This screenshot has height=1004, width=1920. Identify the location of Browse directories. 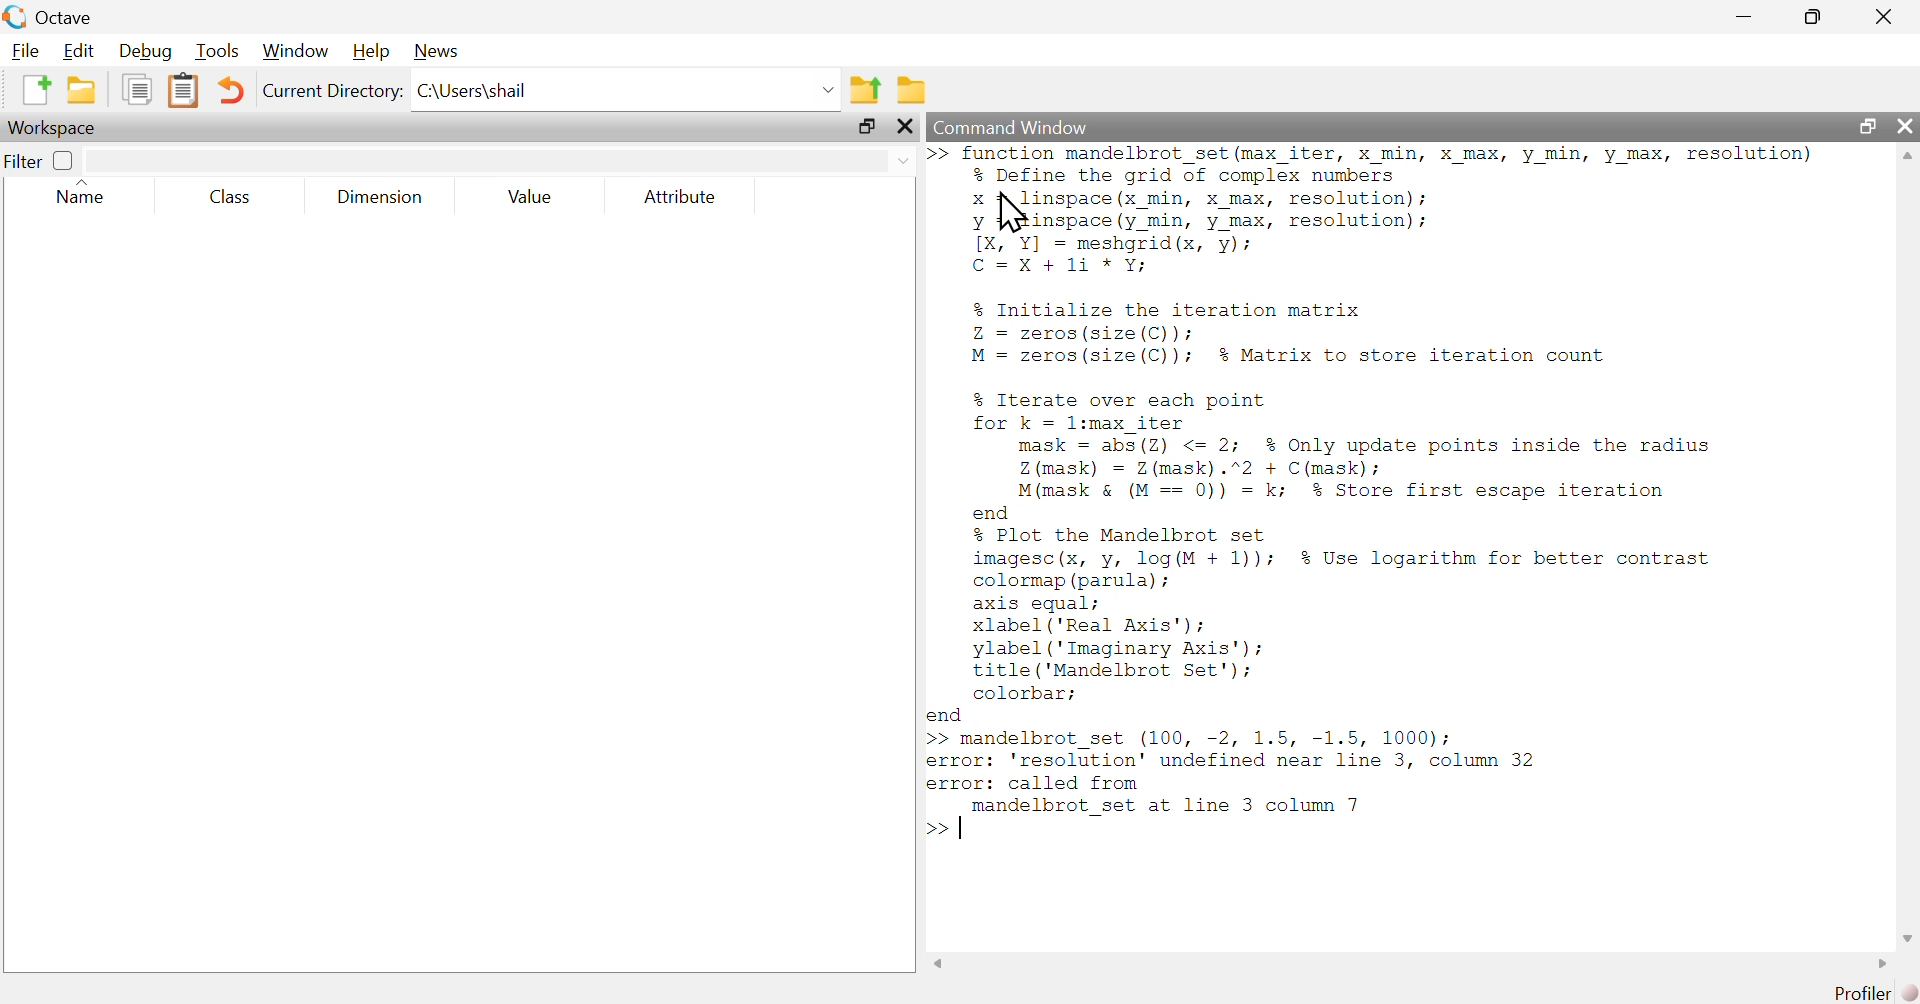
(911, 89).